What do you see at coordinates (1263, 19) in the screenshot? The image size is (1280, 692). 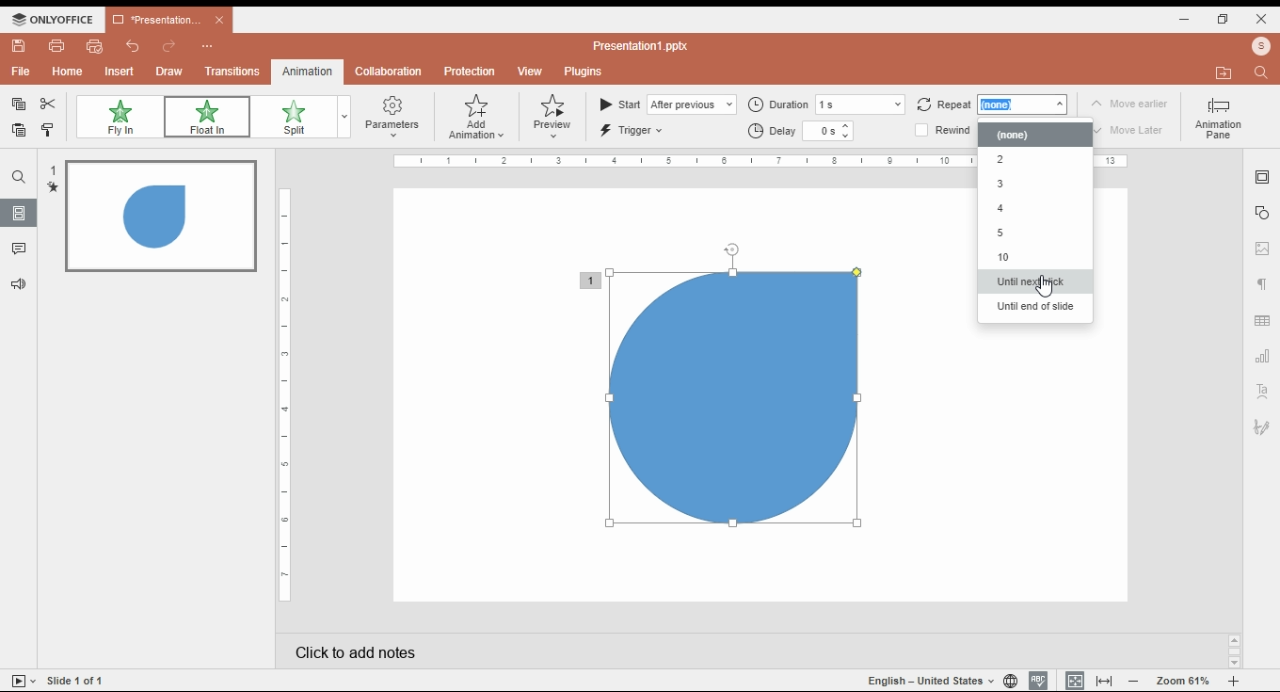 I see `close window` at bounding box center [1263, 19].